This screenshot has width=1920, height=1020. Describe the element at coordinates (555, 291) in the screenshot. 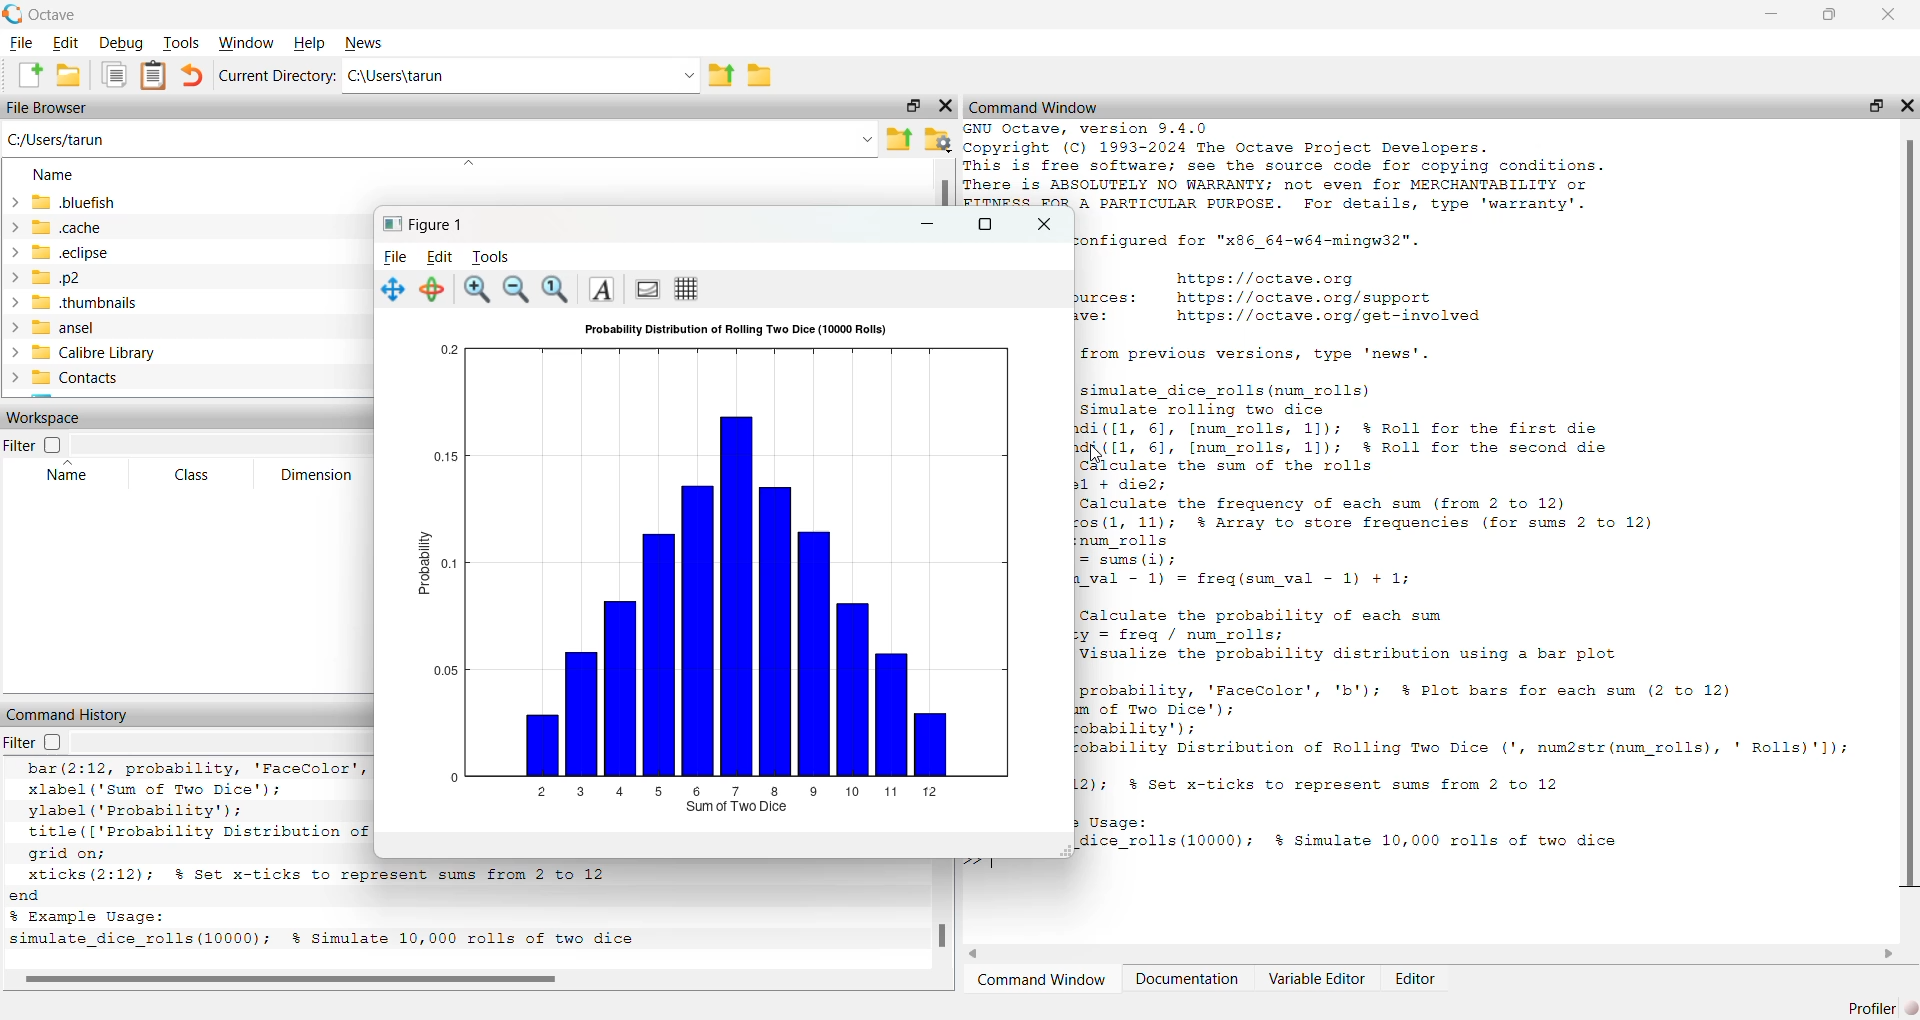

I see `zoom` at that location.